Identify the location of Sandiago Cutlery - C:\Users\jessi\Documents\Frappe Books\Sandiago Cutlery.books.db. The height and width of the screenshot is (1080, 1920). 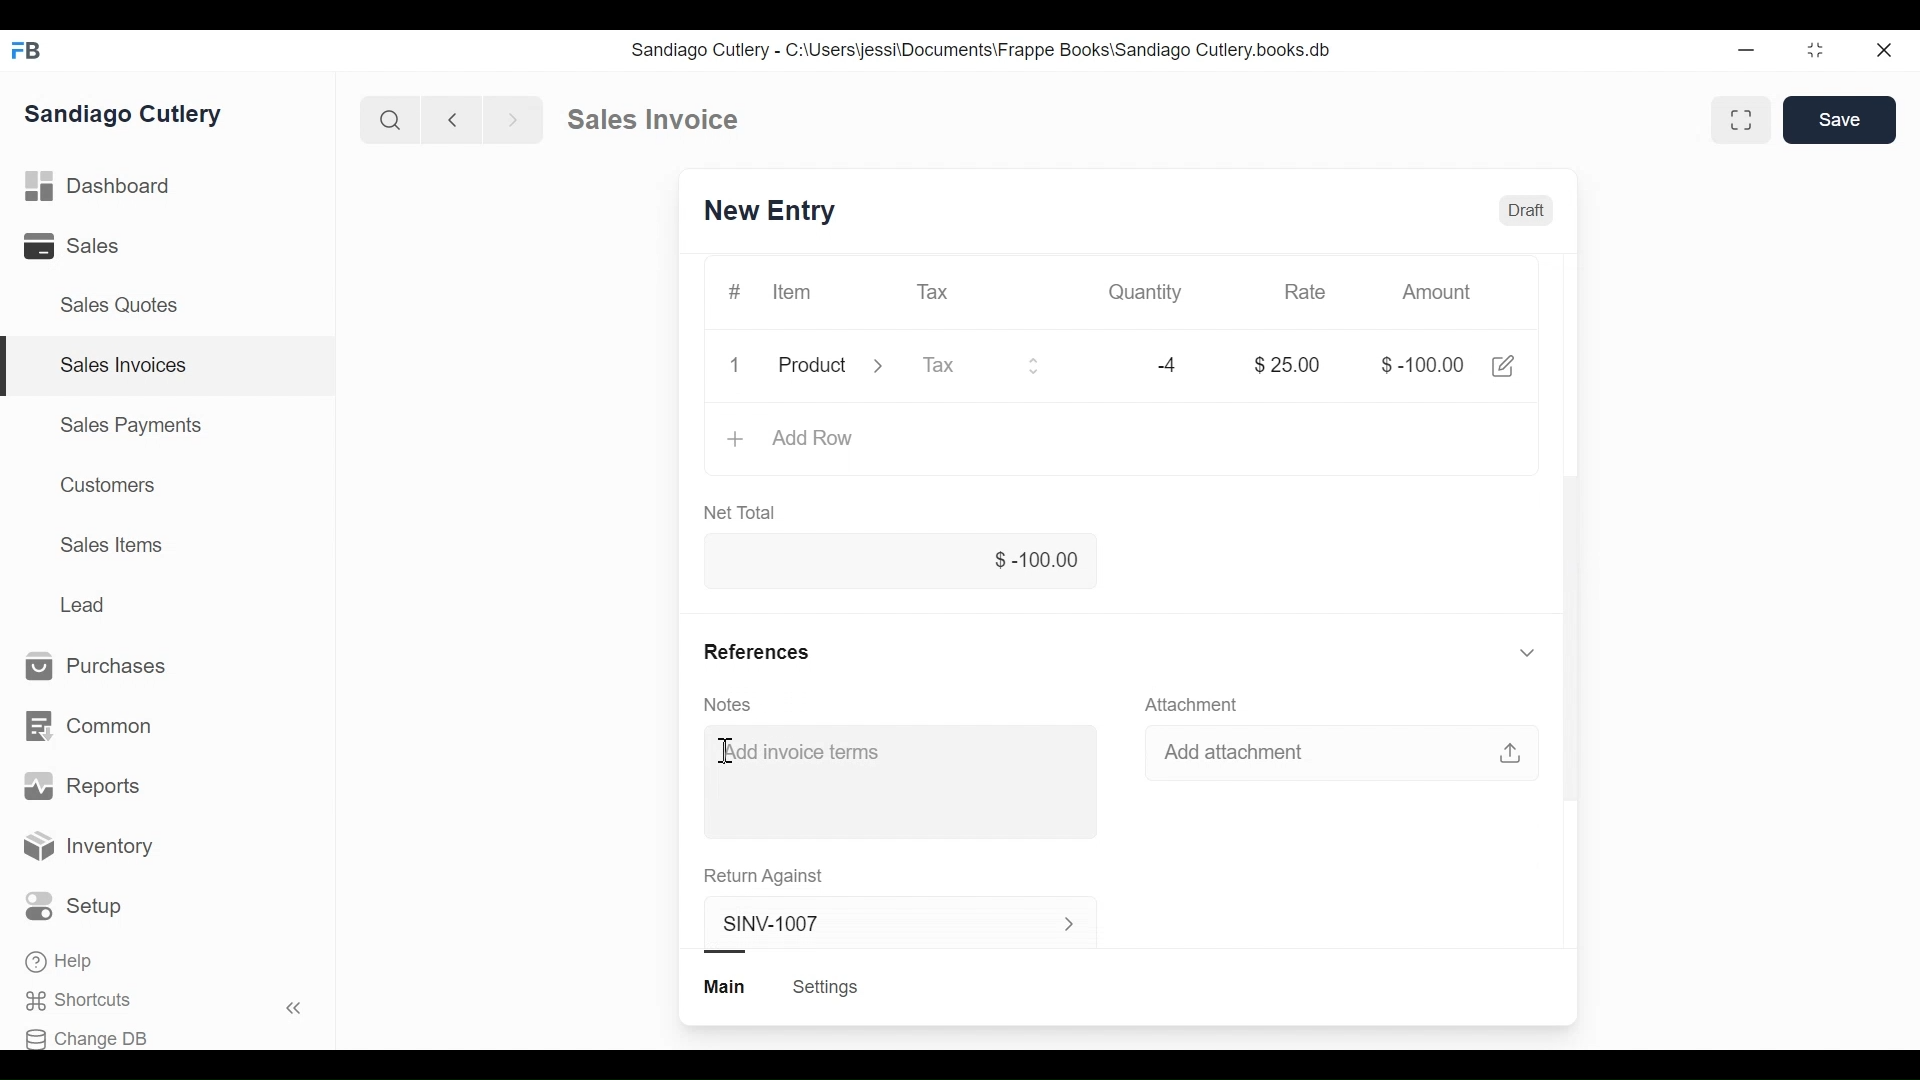
(983, 51).